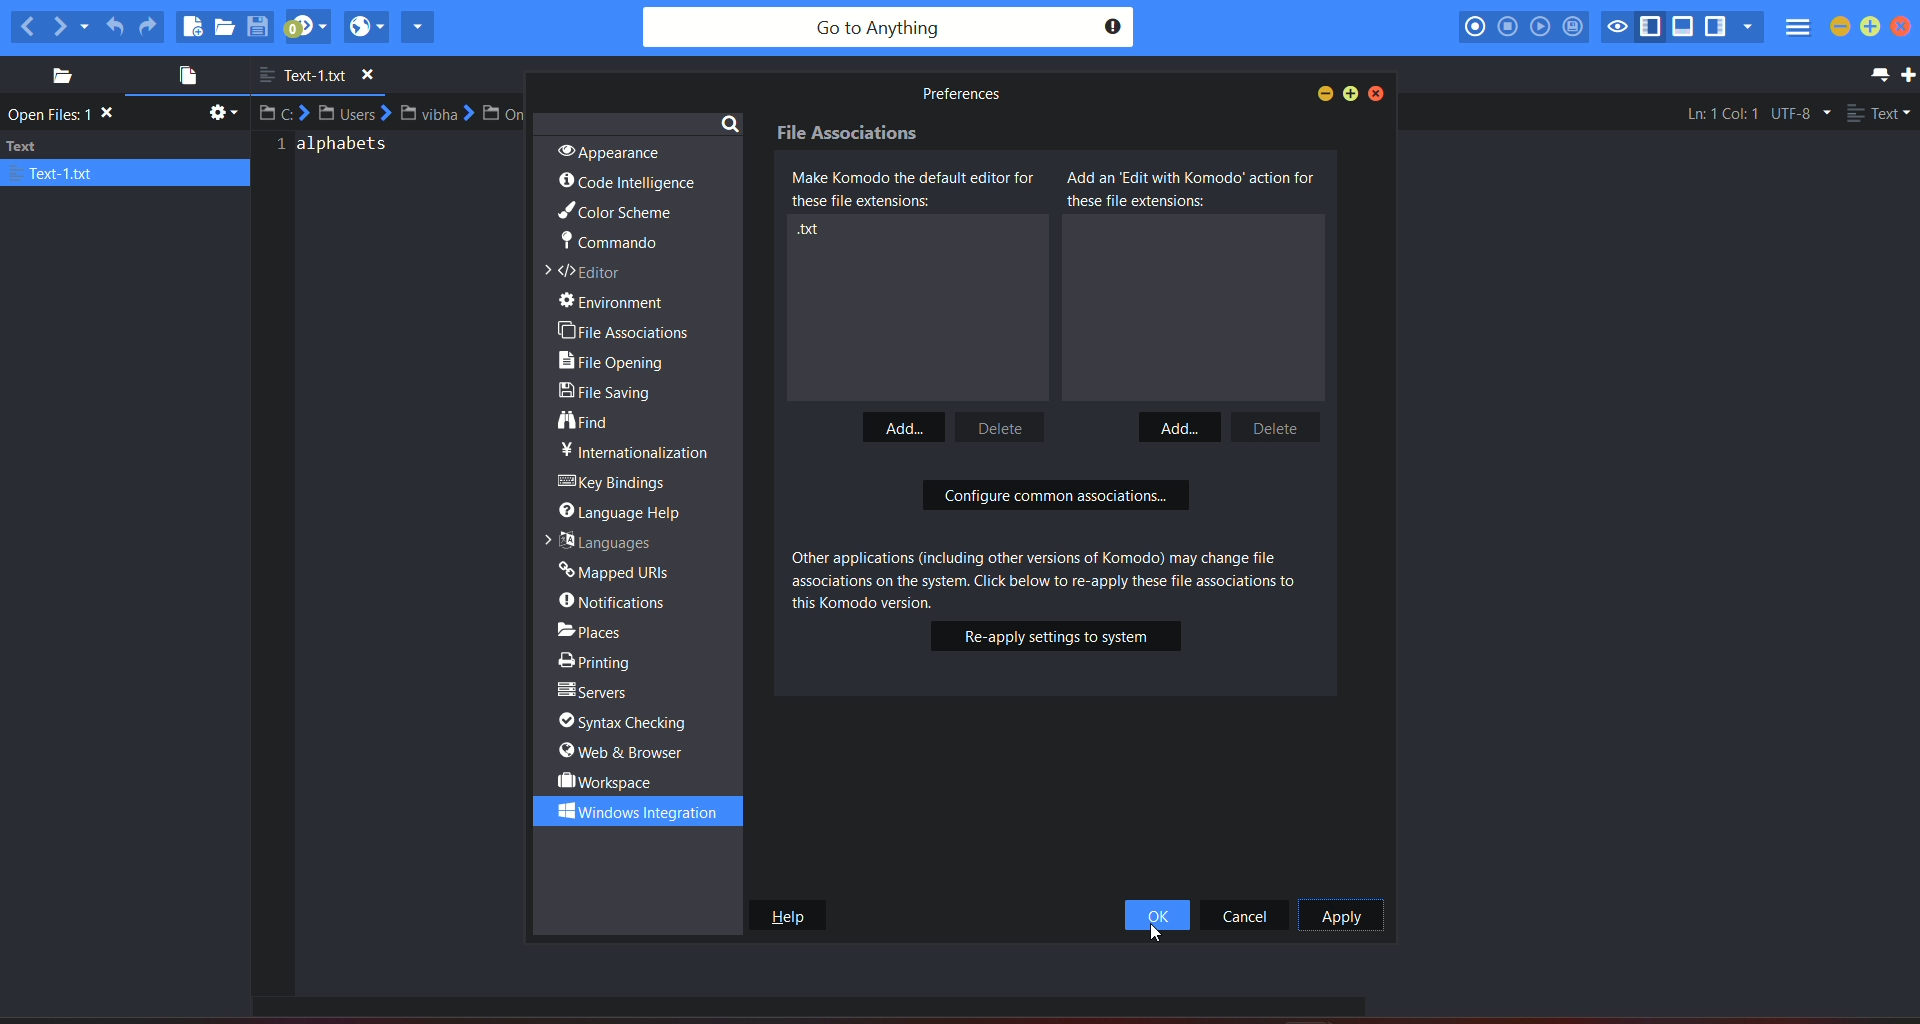  I want to click on places, so click(607, 629).